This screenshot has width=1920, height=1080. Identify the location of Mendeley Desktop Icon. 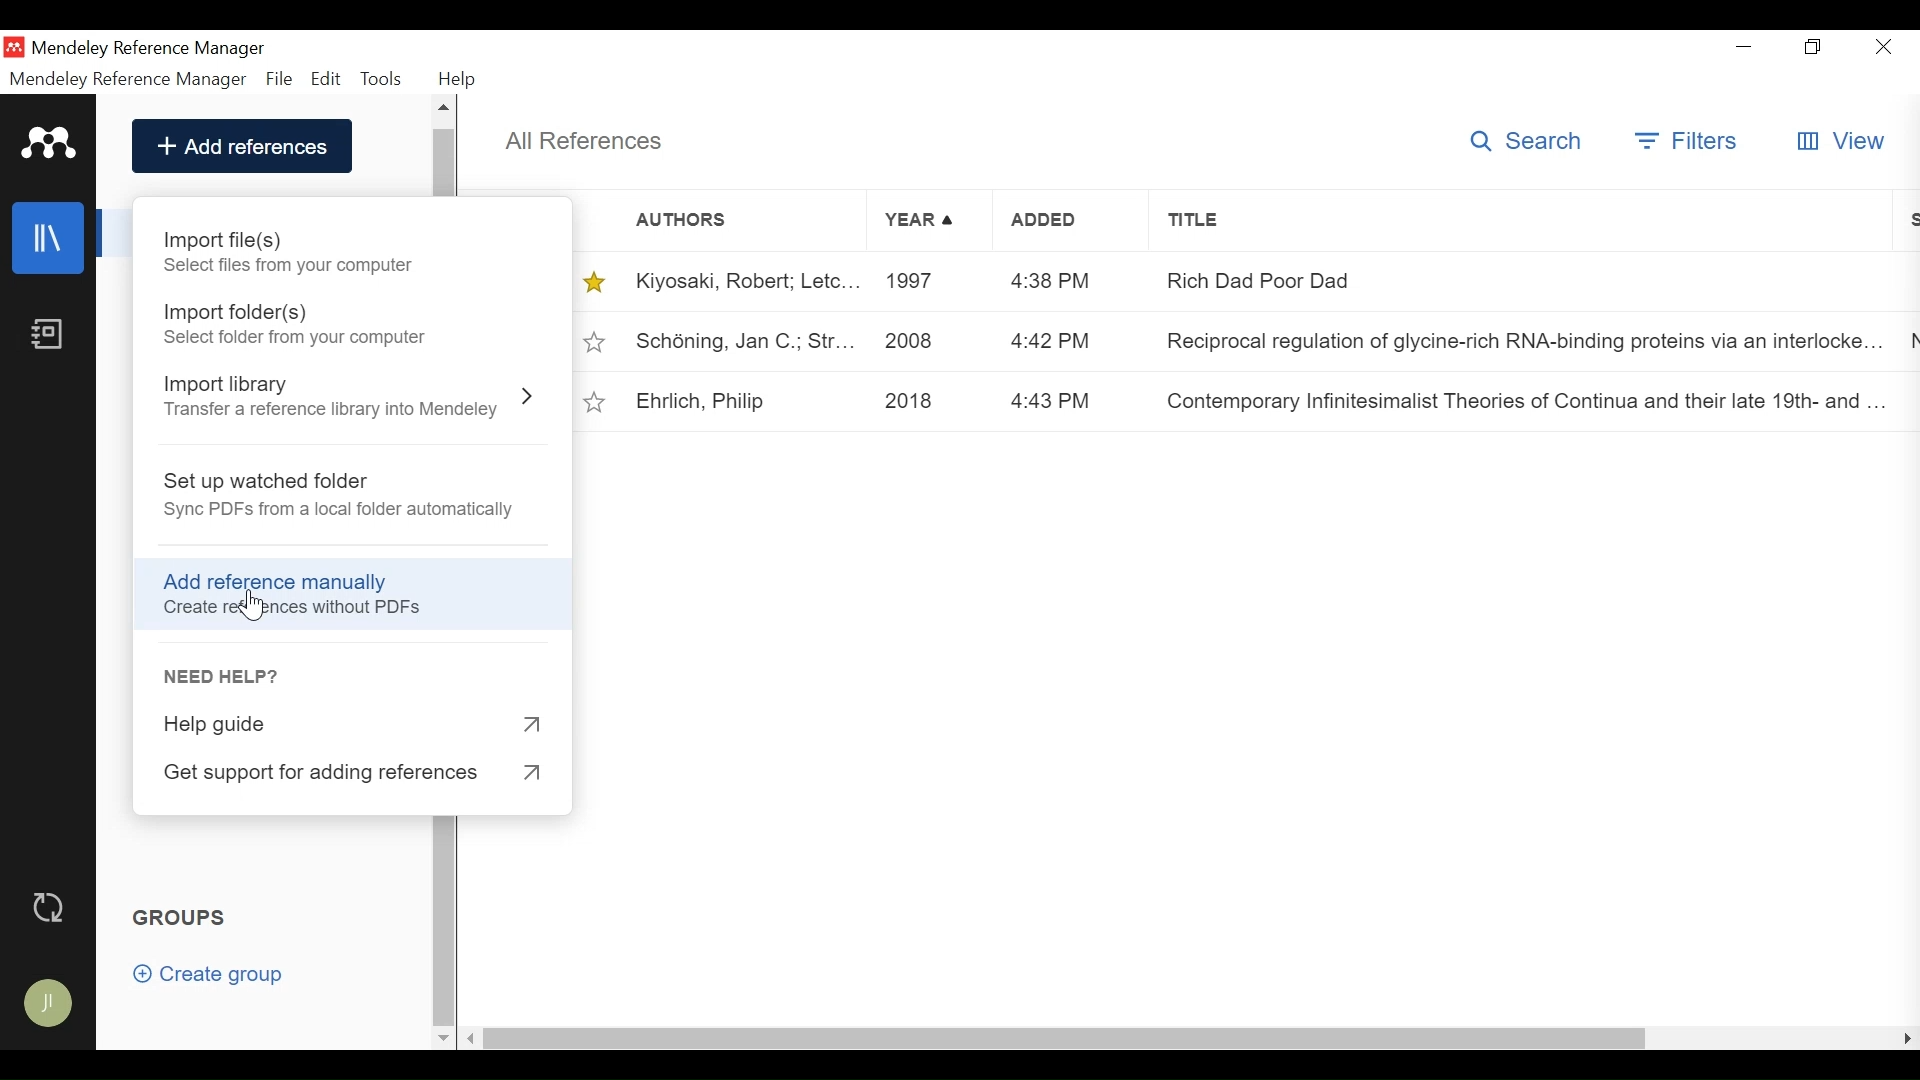
(14, 46).